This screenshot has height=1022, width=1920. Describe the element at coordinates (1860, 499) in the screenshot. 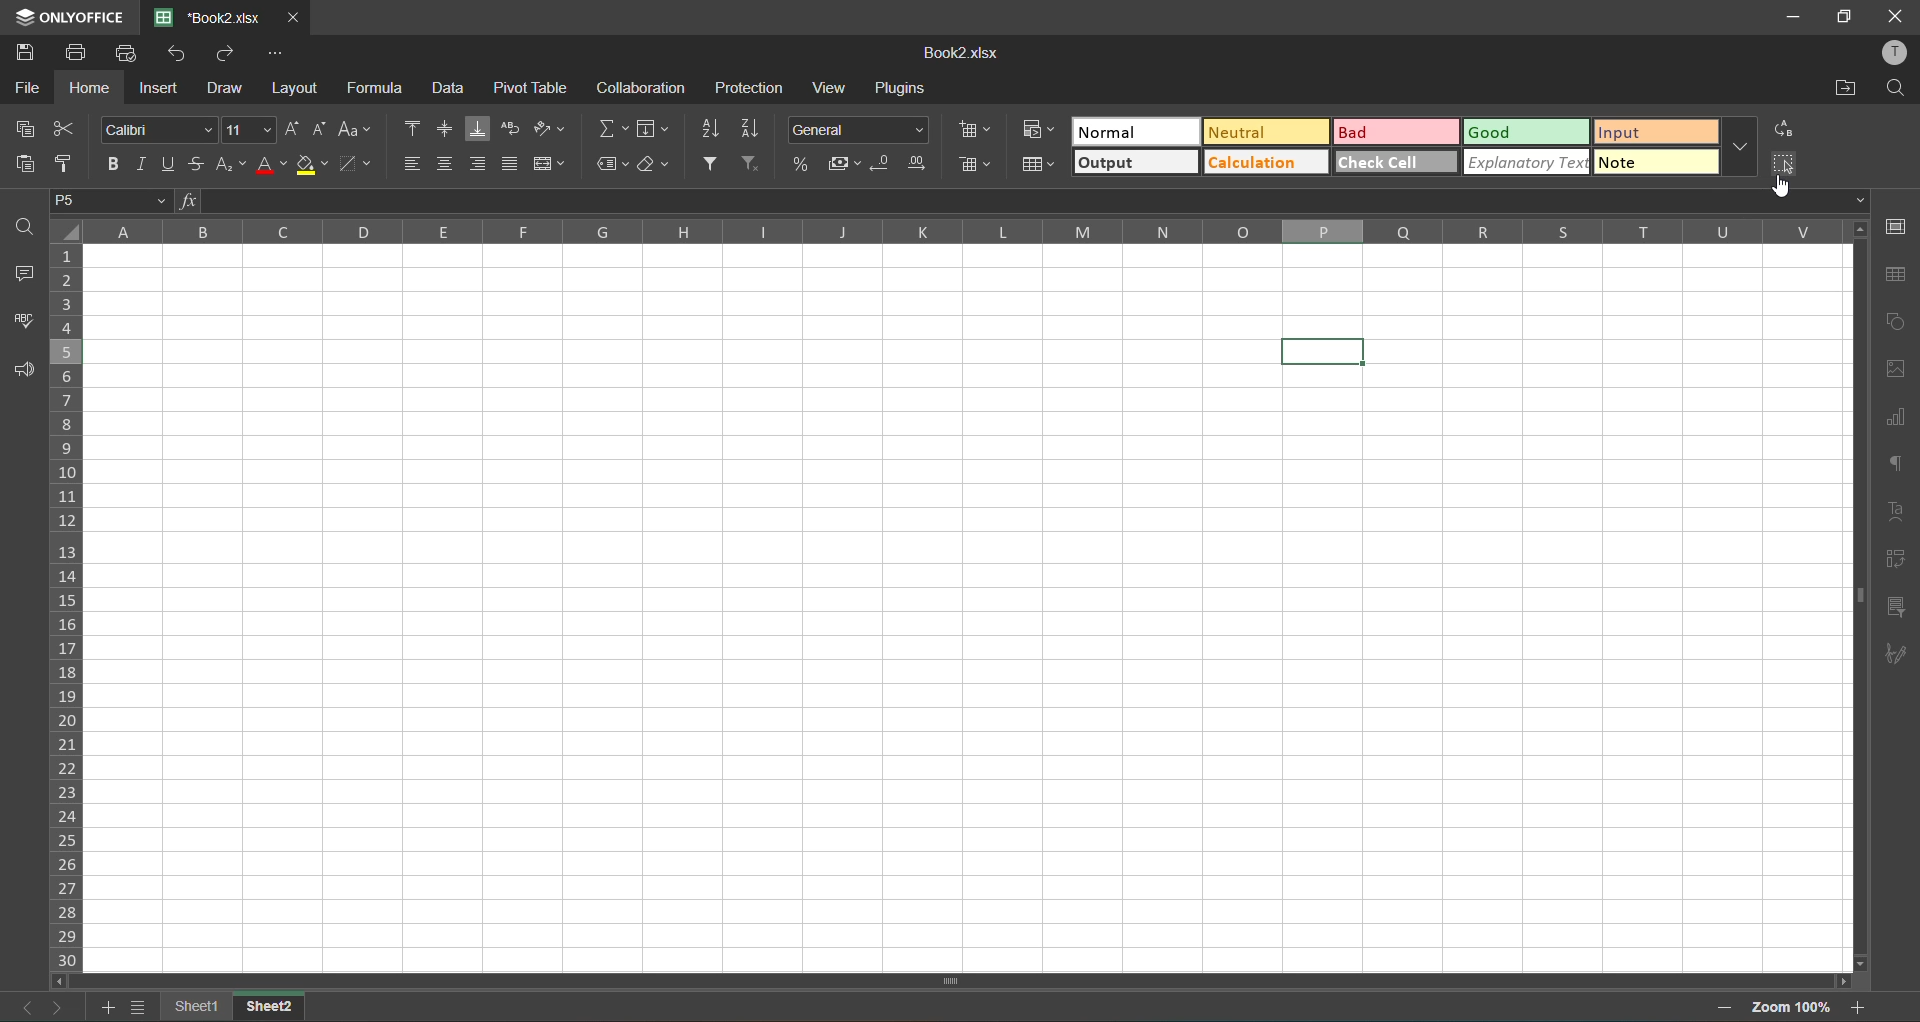

I see `vertical scroll bar` at that location.